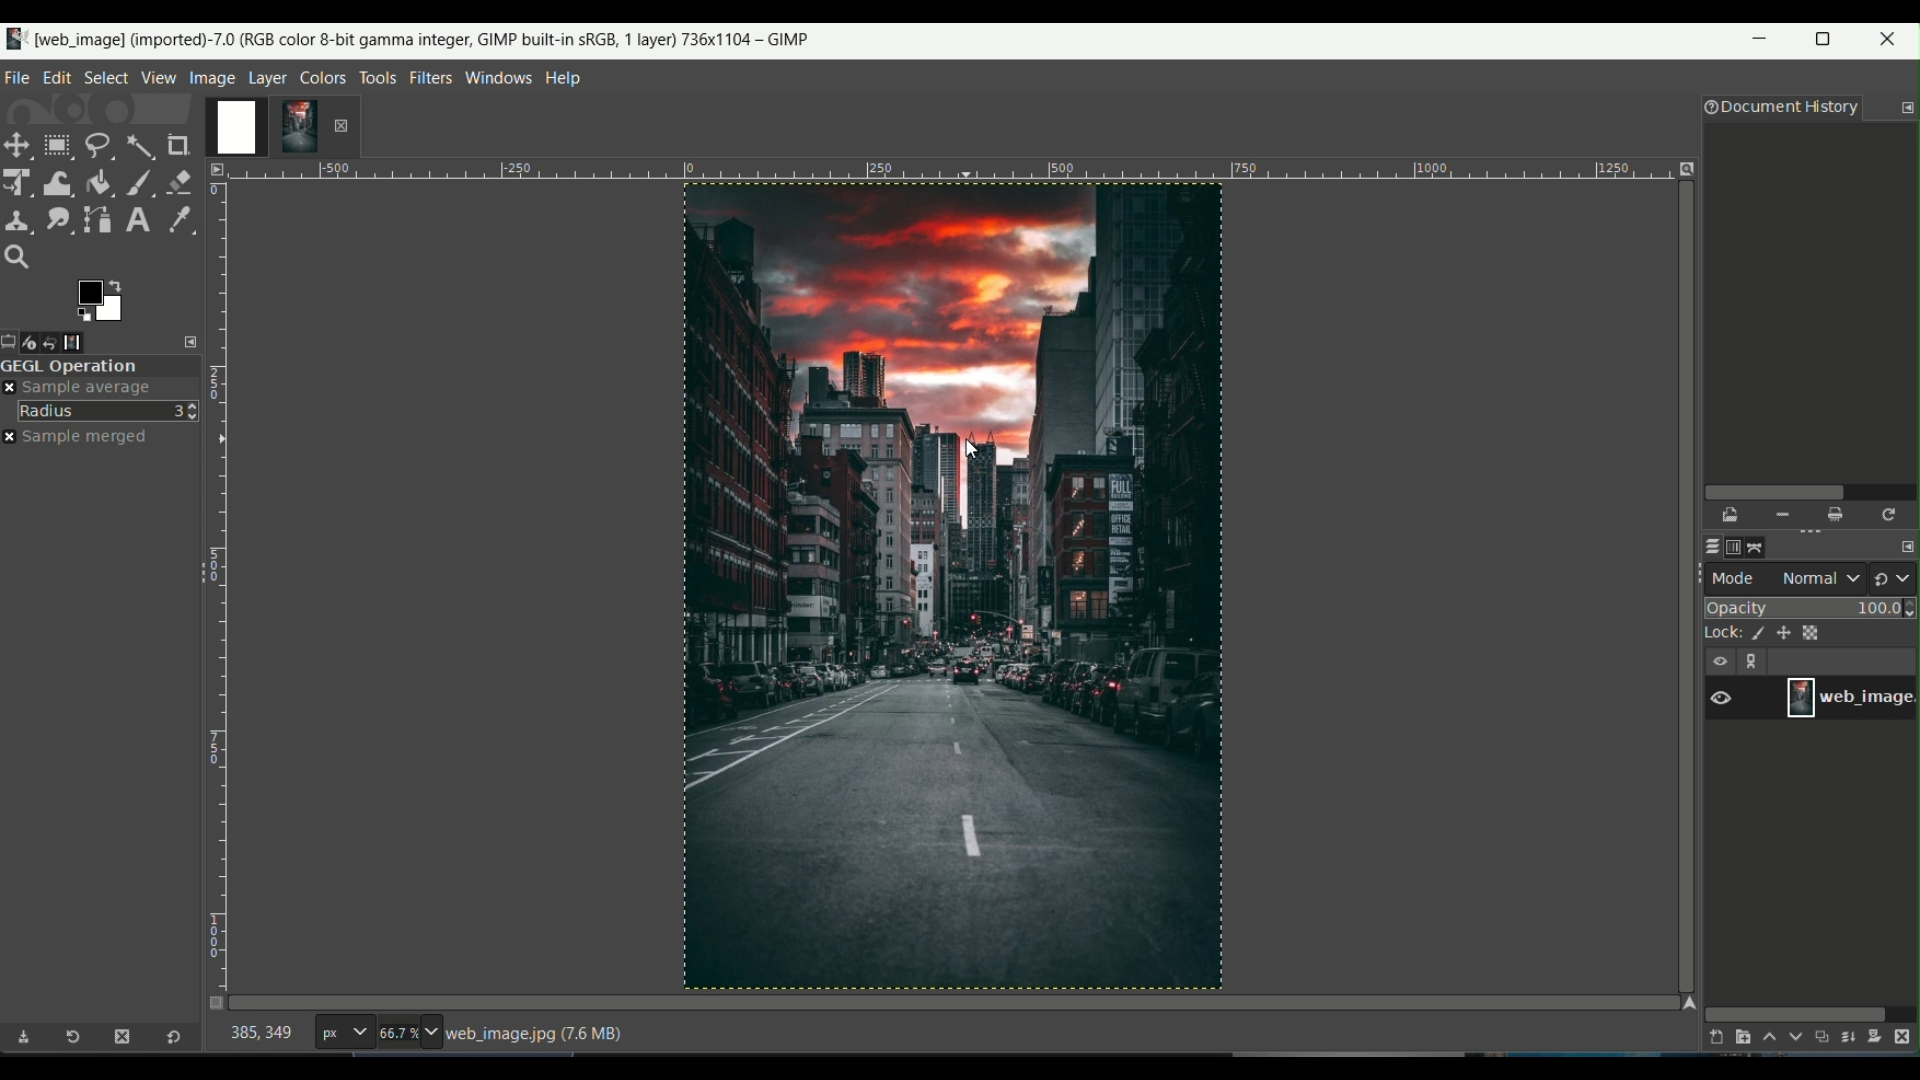  I want to click on layers, so click(1708, 547).